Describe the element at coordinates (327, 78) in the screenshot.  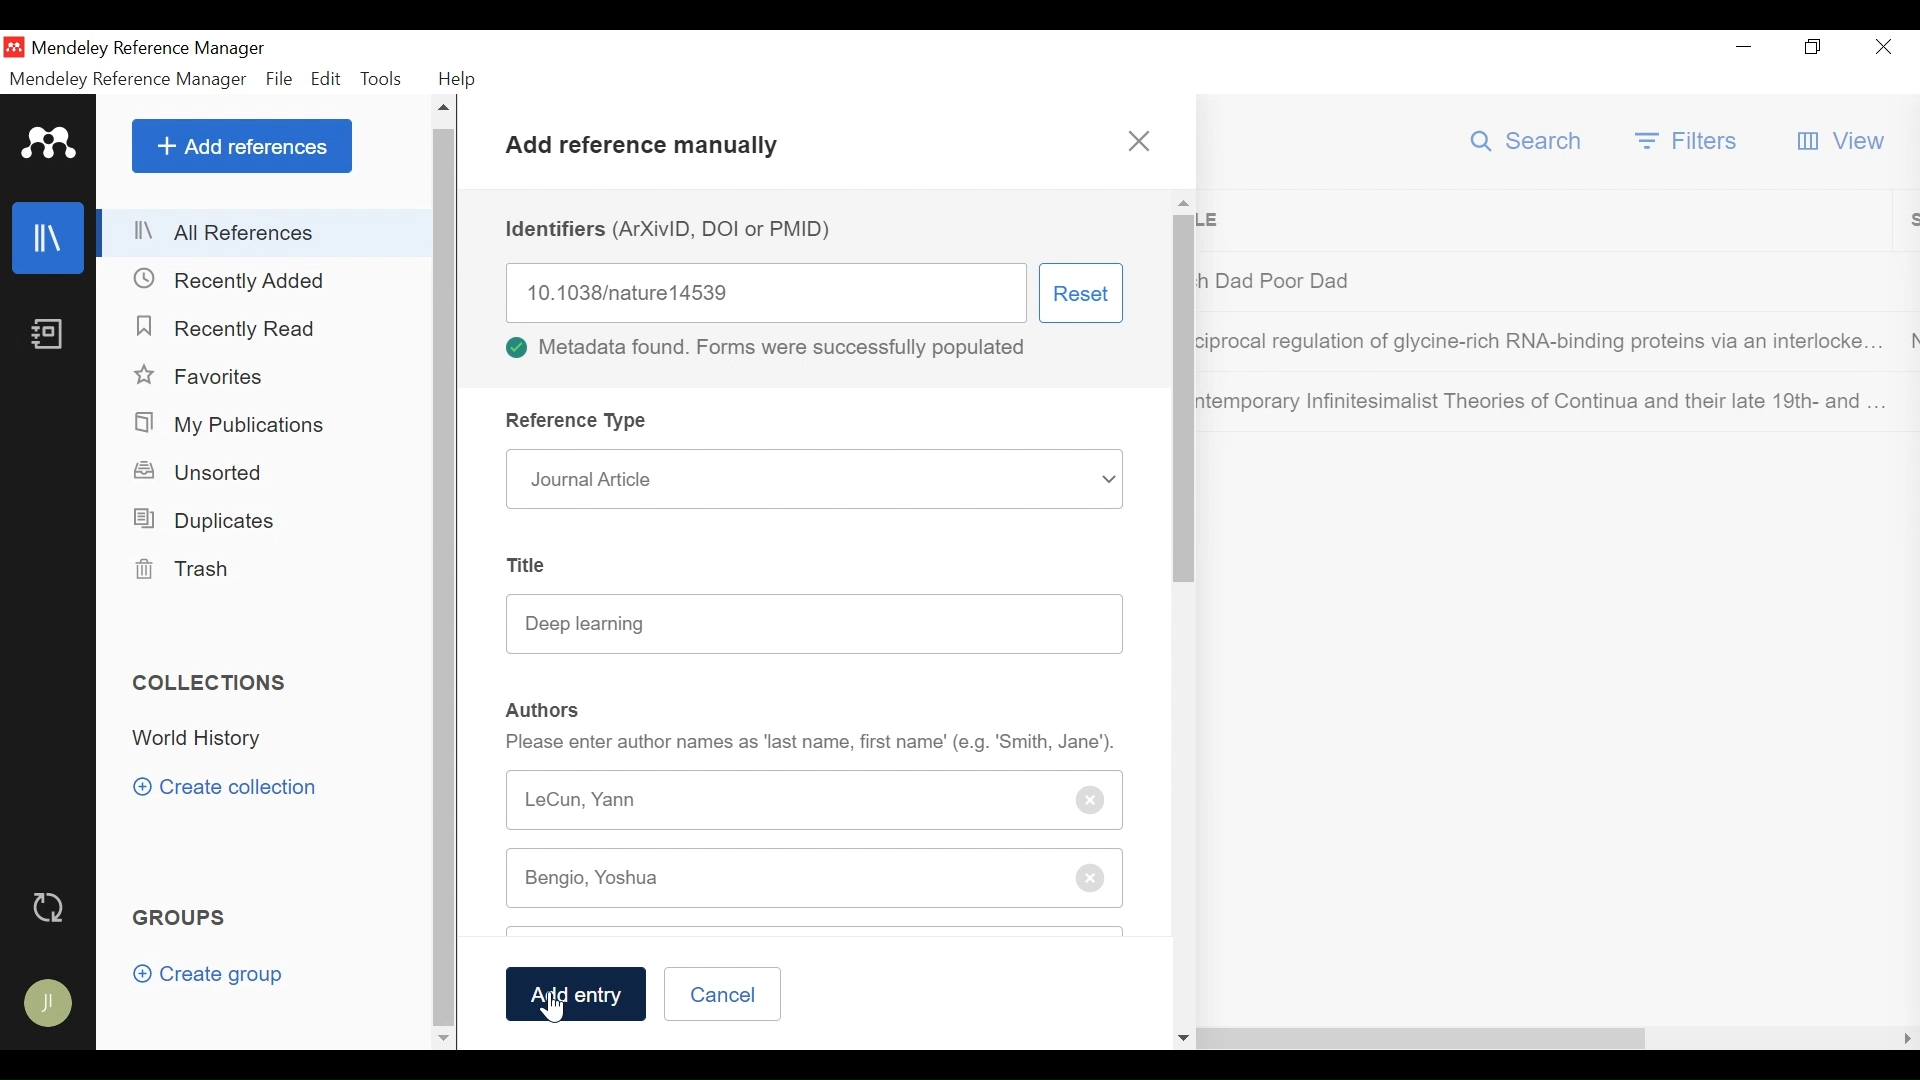
I see `Edit` at that location.